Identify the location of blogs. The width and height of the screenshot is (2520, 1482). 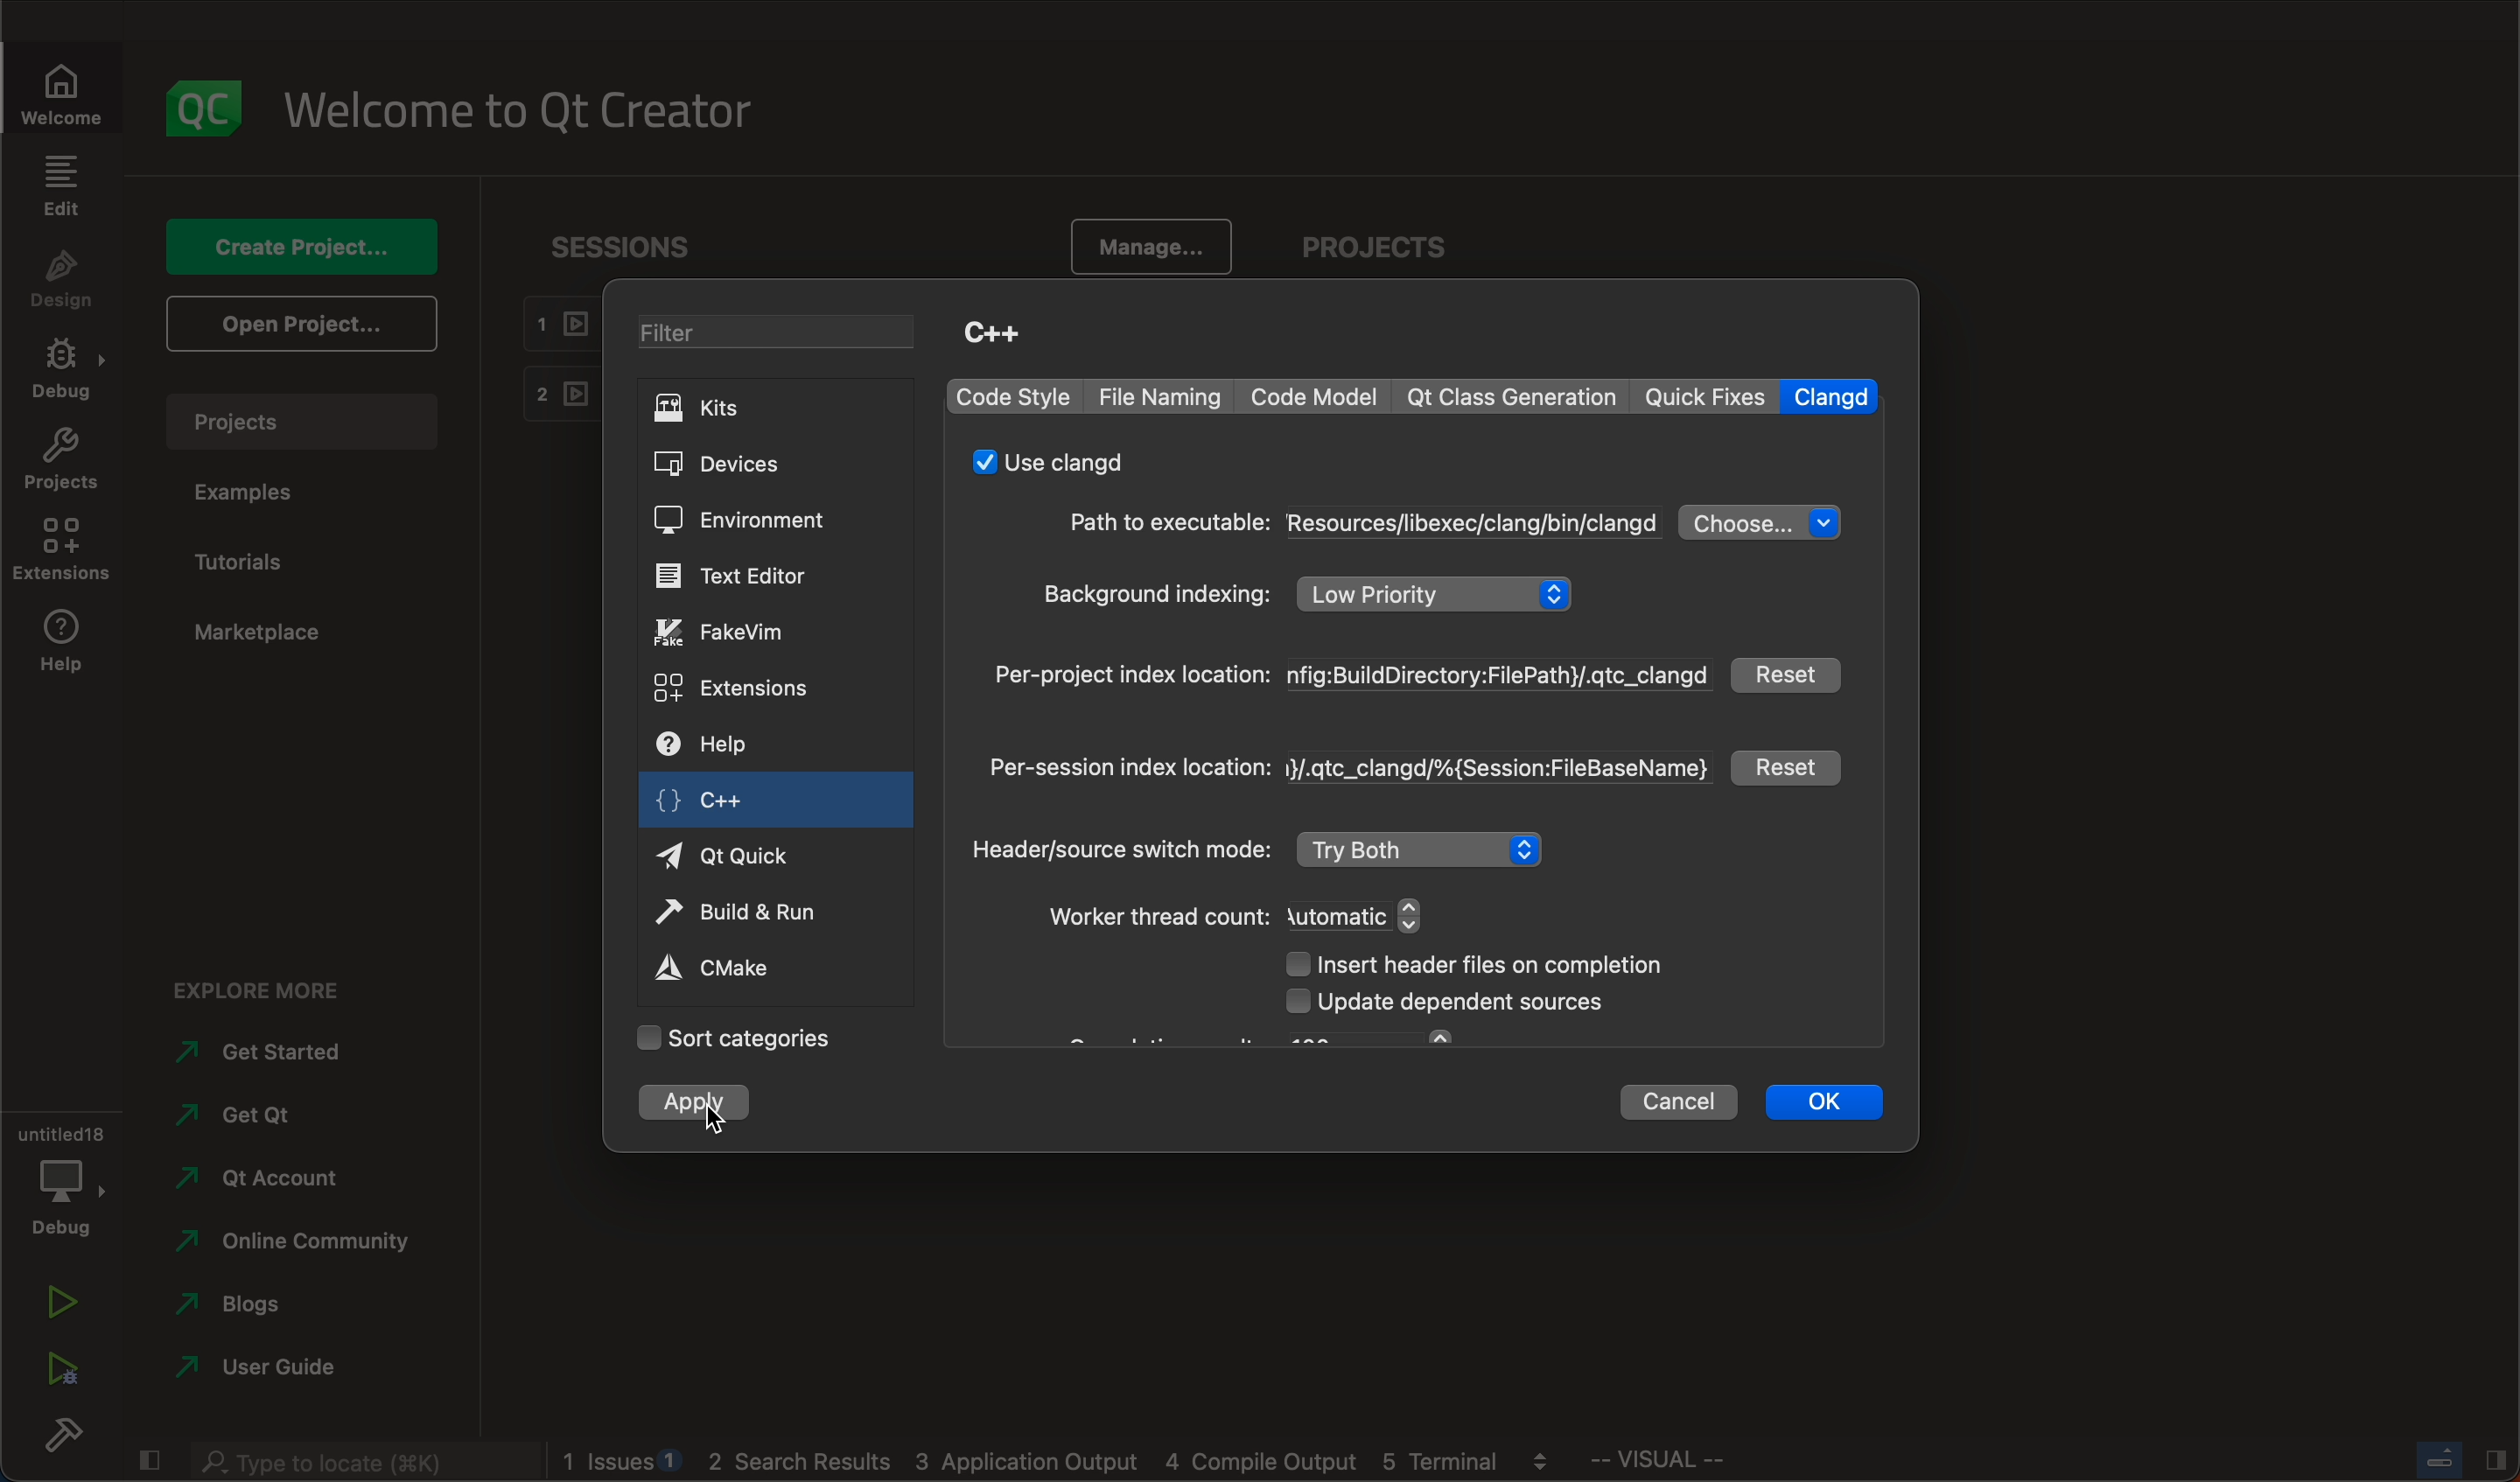
(235, 1306).